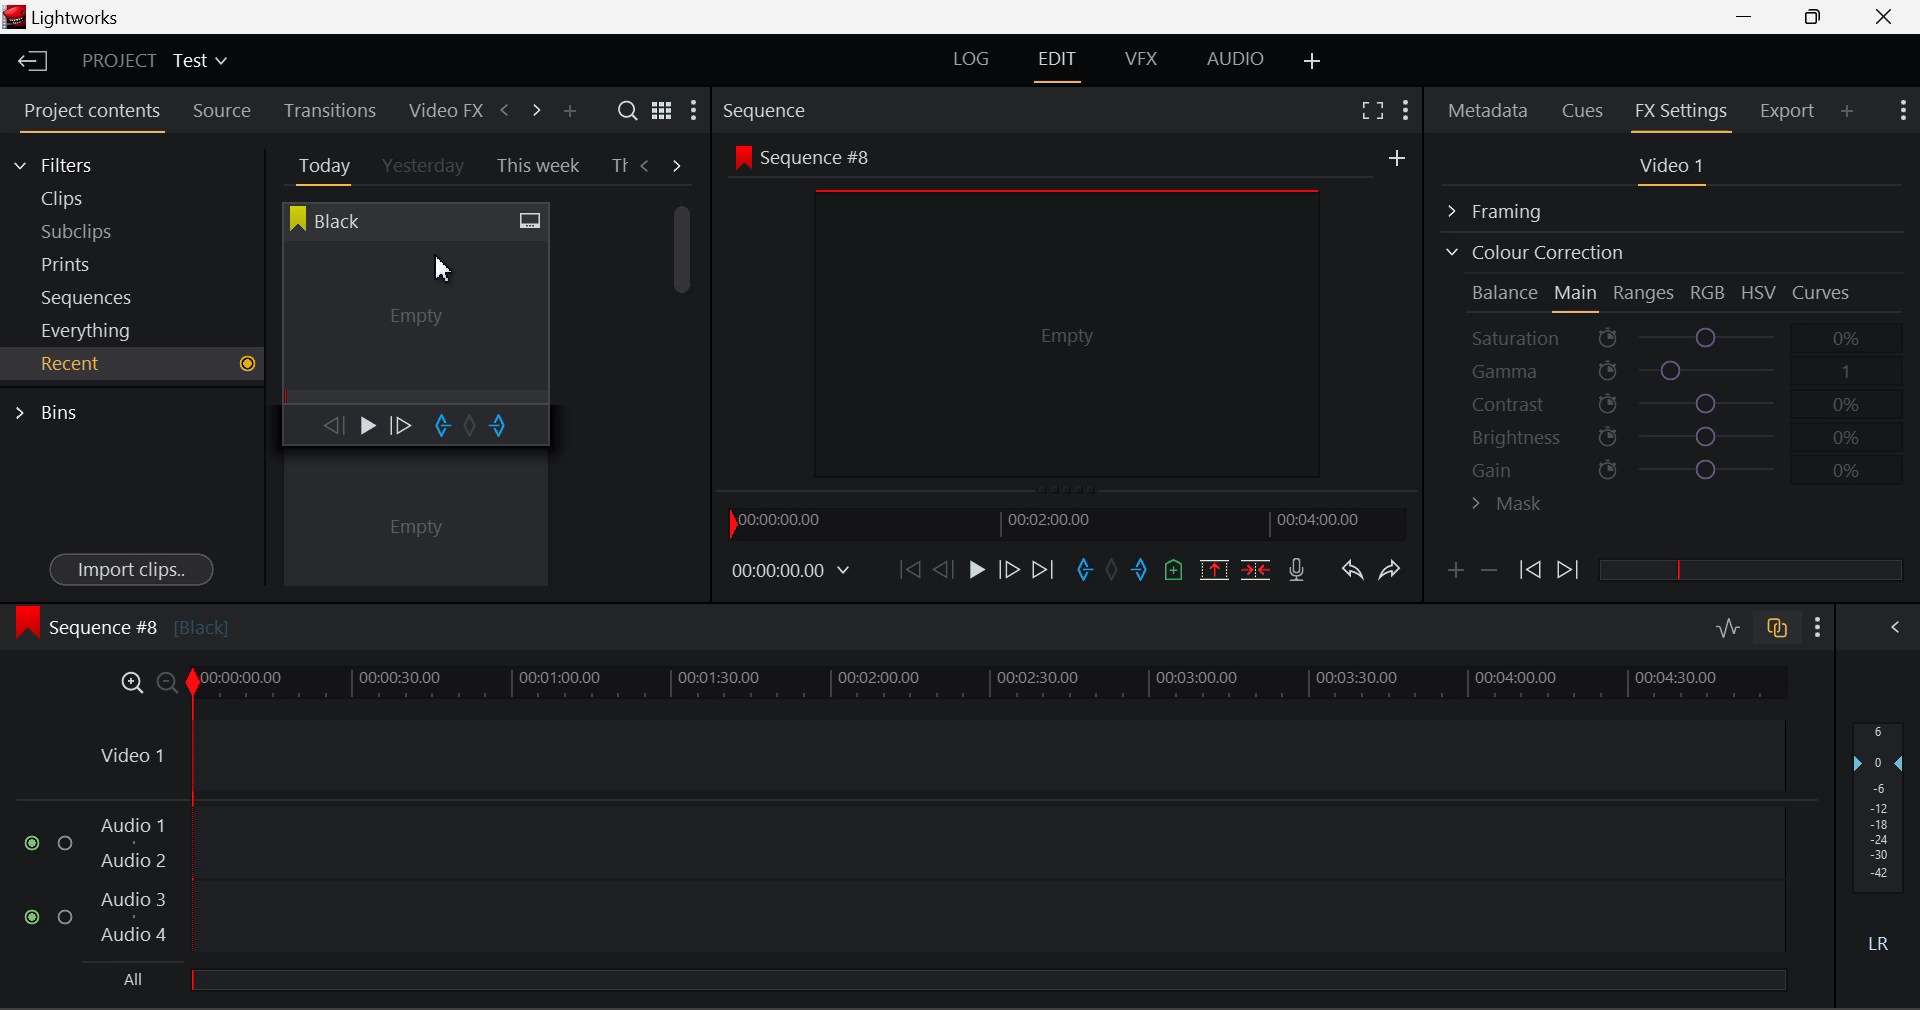 Image resolution: width=1920 pixels, height=1010 pixels. What do you see at coordinates (413, 322) in the screenshot?
I see `Cursor MOUSE_DOWN on Black Clip` at bounding box center [413, 322].